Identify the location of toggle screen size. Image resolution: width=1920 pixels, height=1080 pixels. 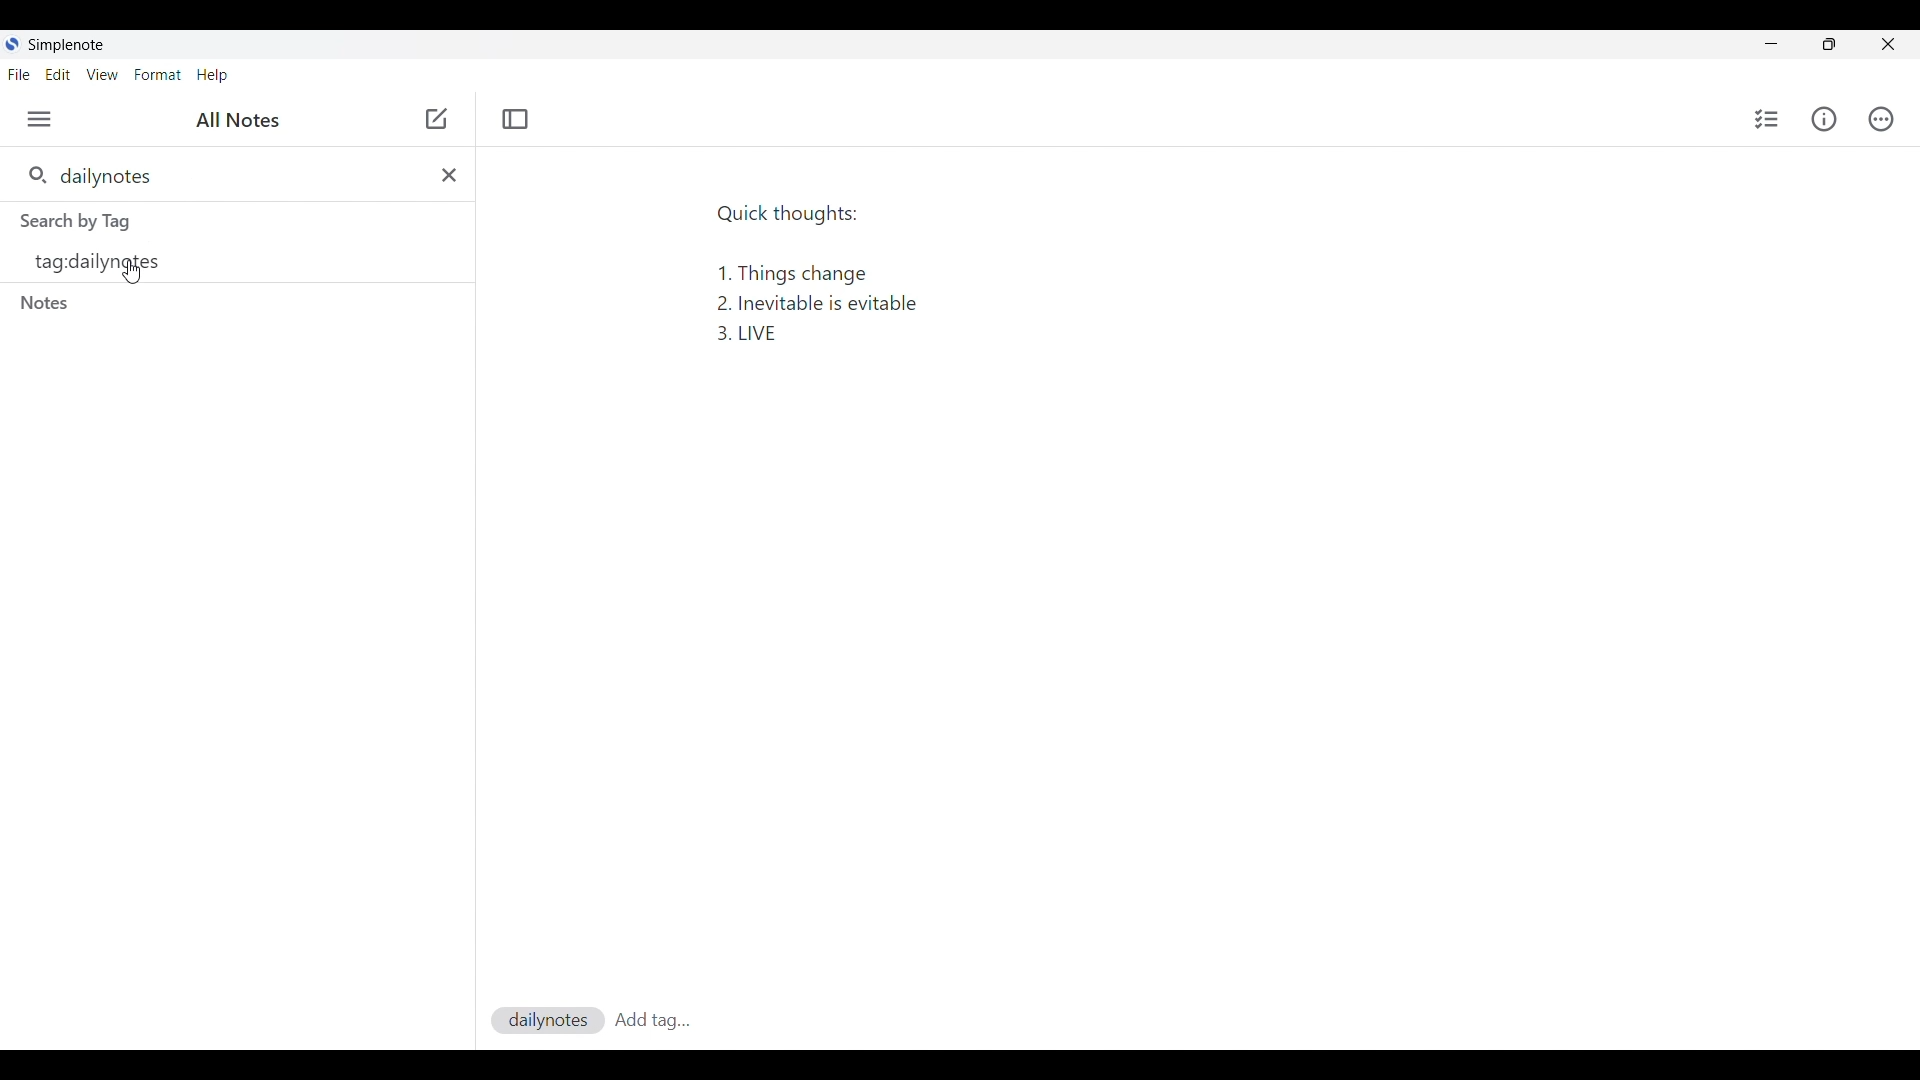
(1829, 44).